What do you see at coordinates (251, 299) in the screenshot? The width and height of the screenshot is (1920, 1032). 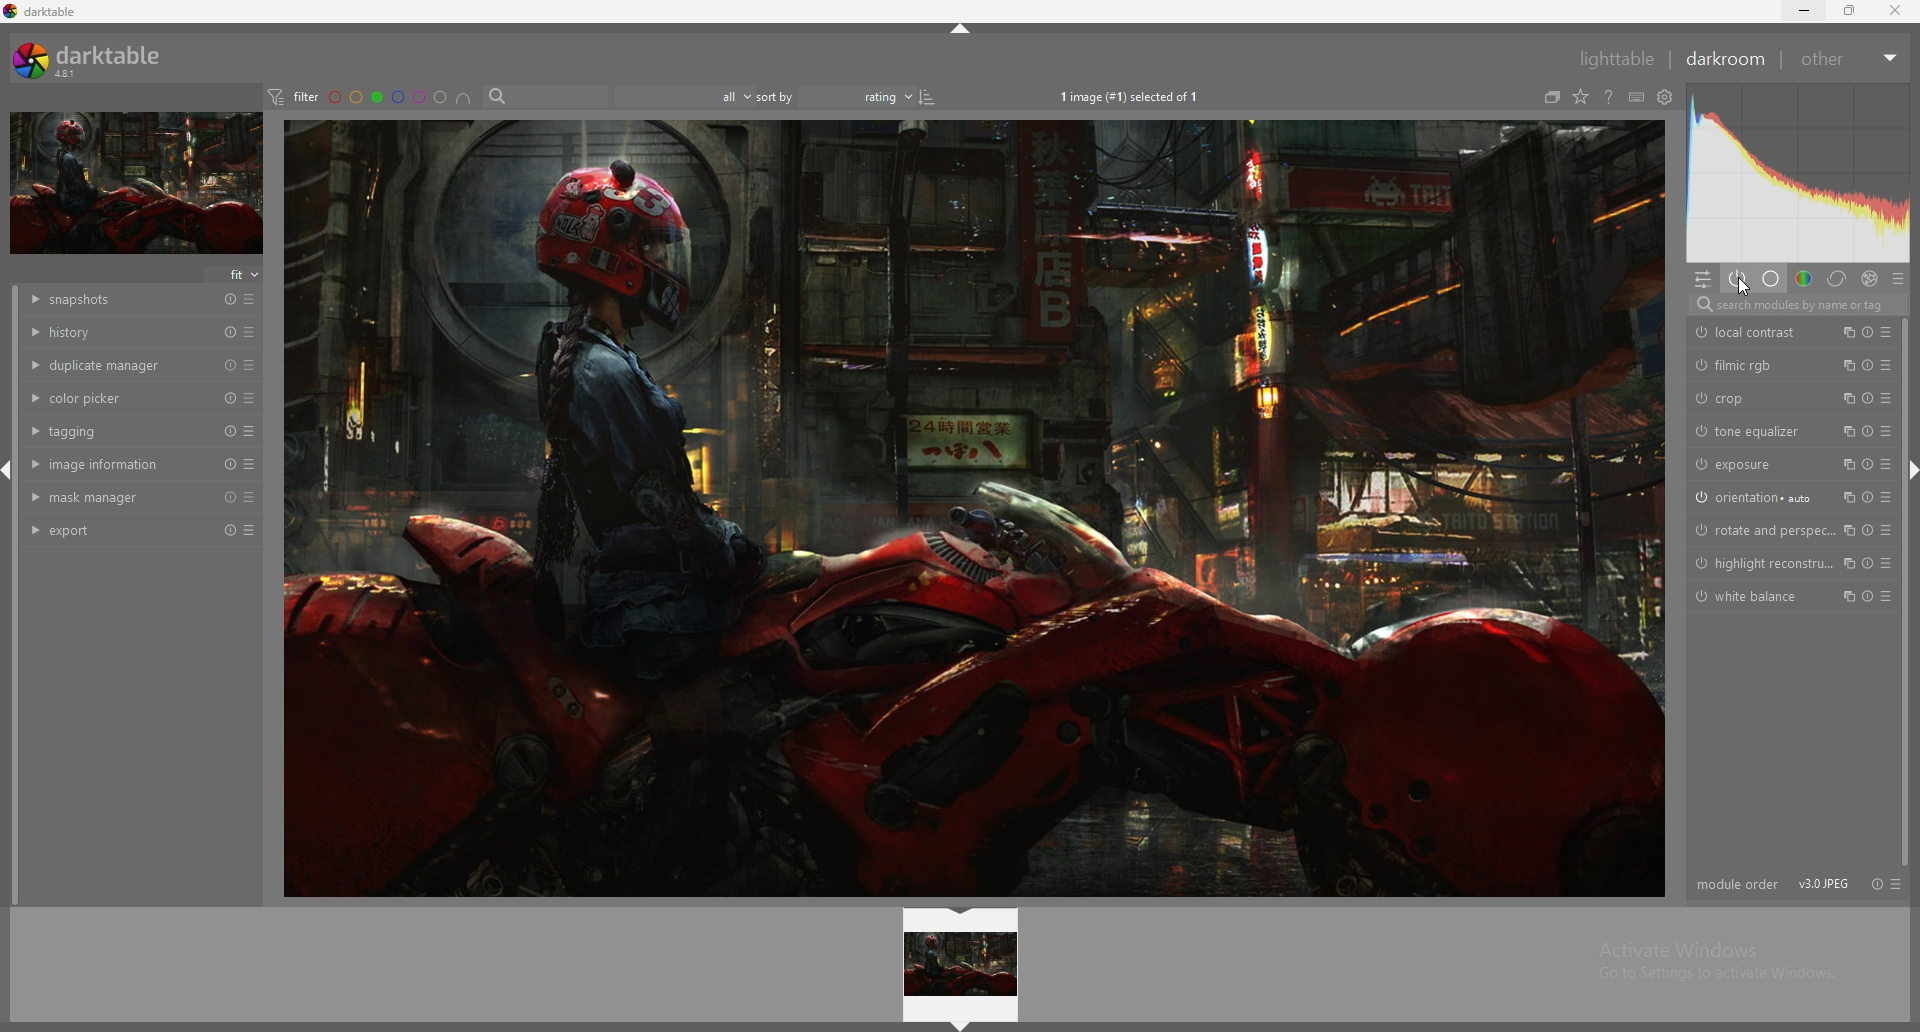 I see `presets` at bounding box center [251, 299].